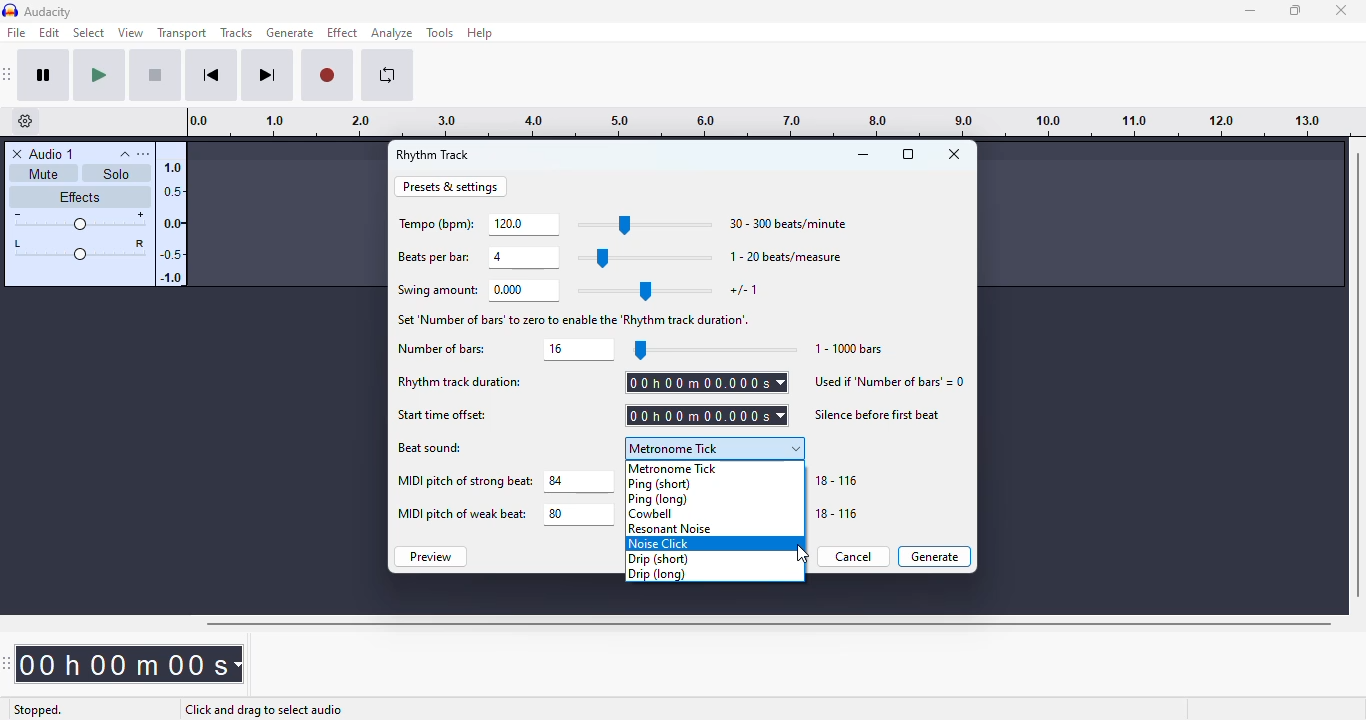 The height and width of the screenshot is (720, 1366). I want to click on minimize, so click(1252, 11).